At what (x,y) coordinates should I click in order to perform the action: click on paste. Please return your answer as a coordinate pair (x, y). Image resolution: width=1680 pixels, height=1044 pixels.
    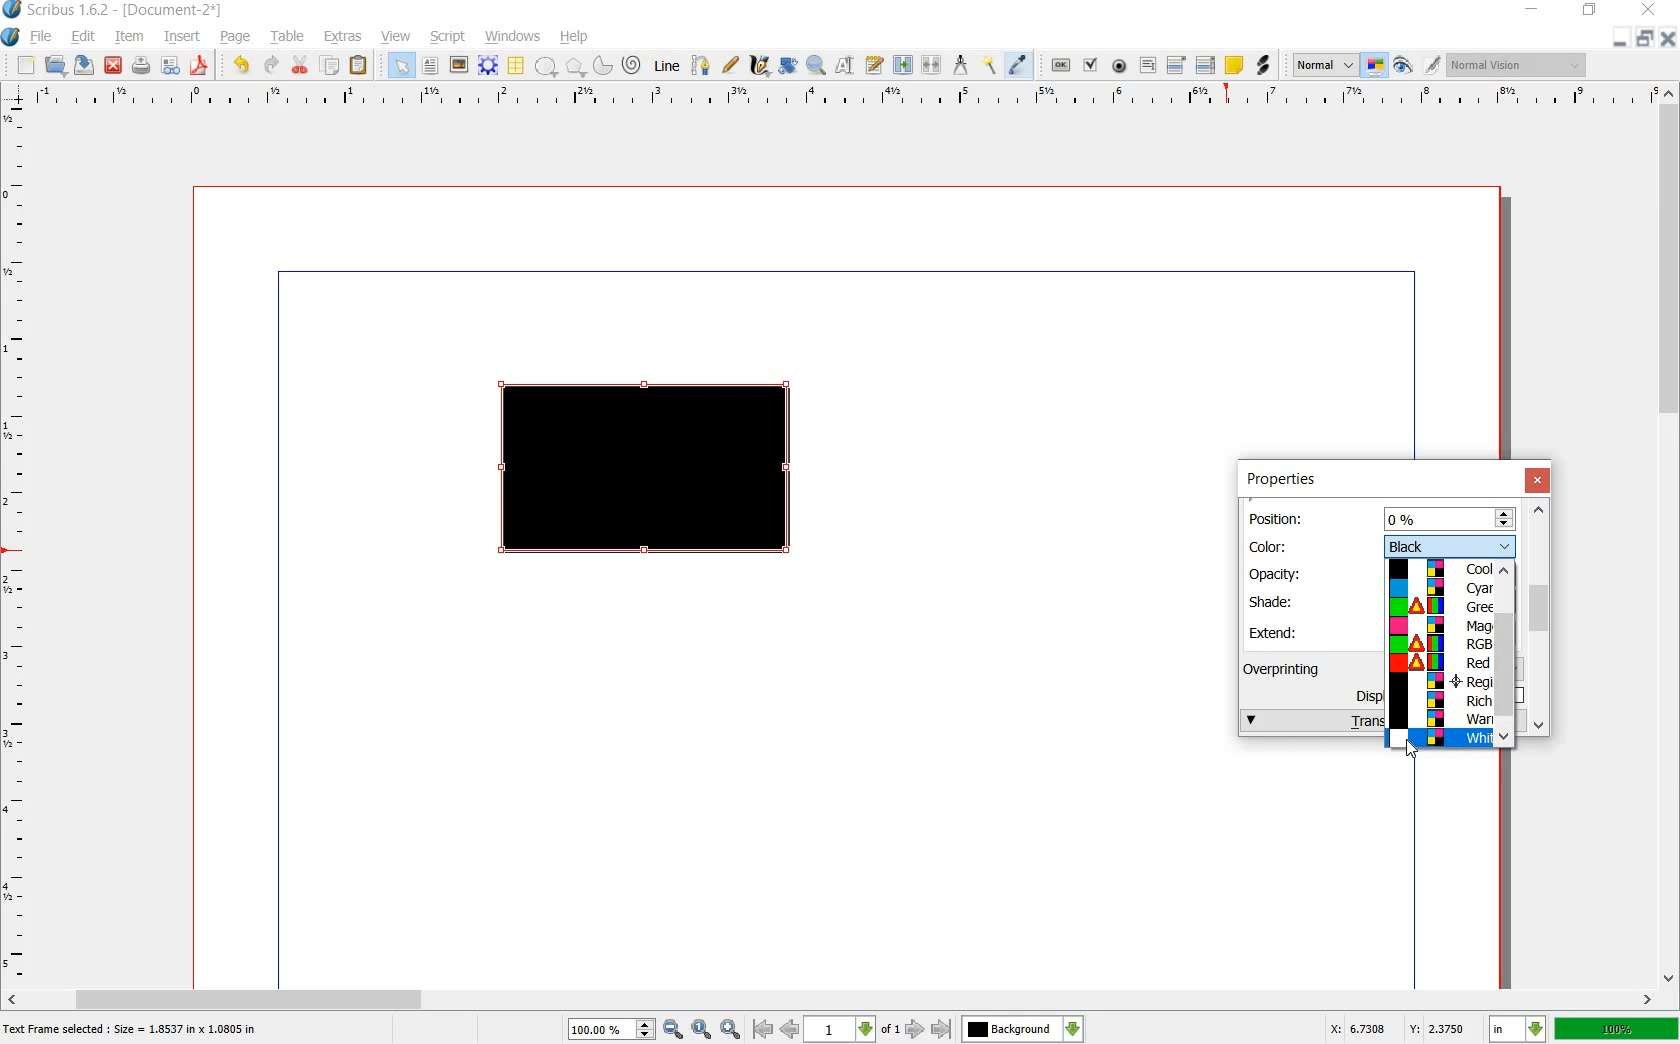
    Looking at the image, I should click on (359, 66).